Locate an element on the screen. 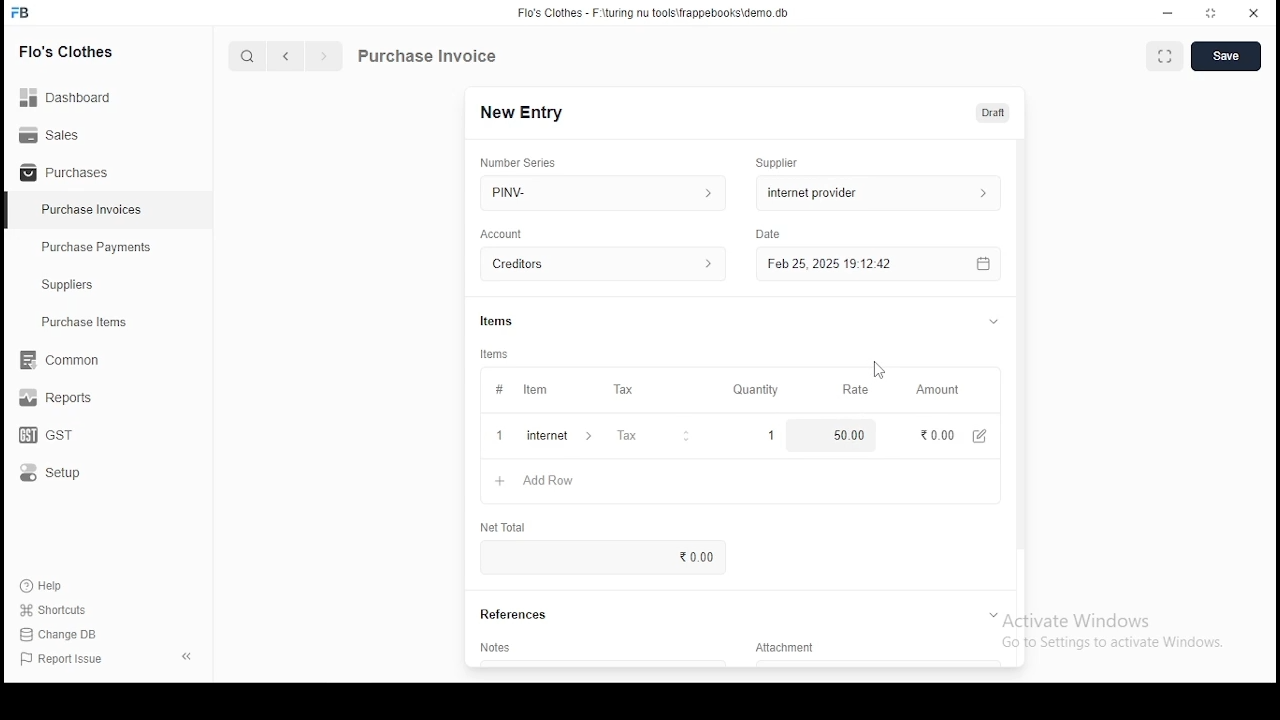 The height and width of the screenshot is (720, 1280). item is located at coordinates (534, 391).